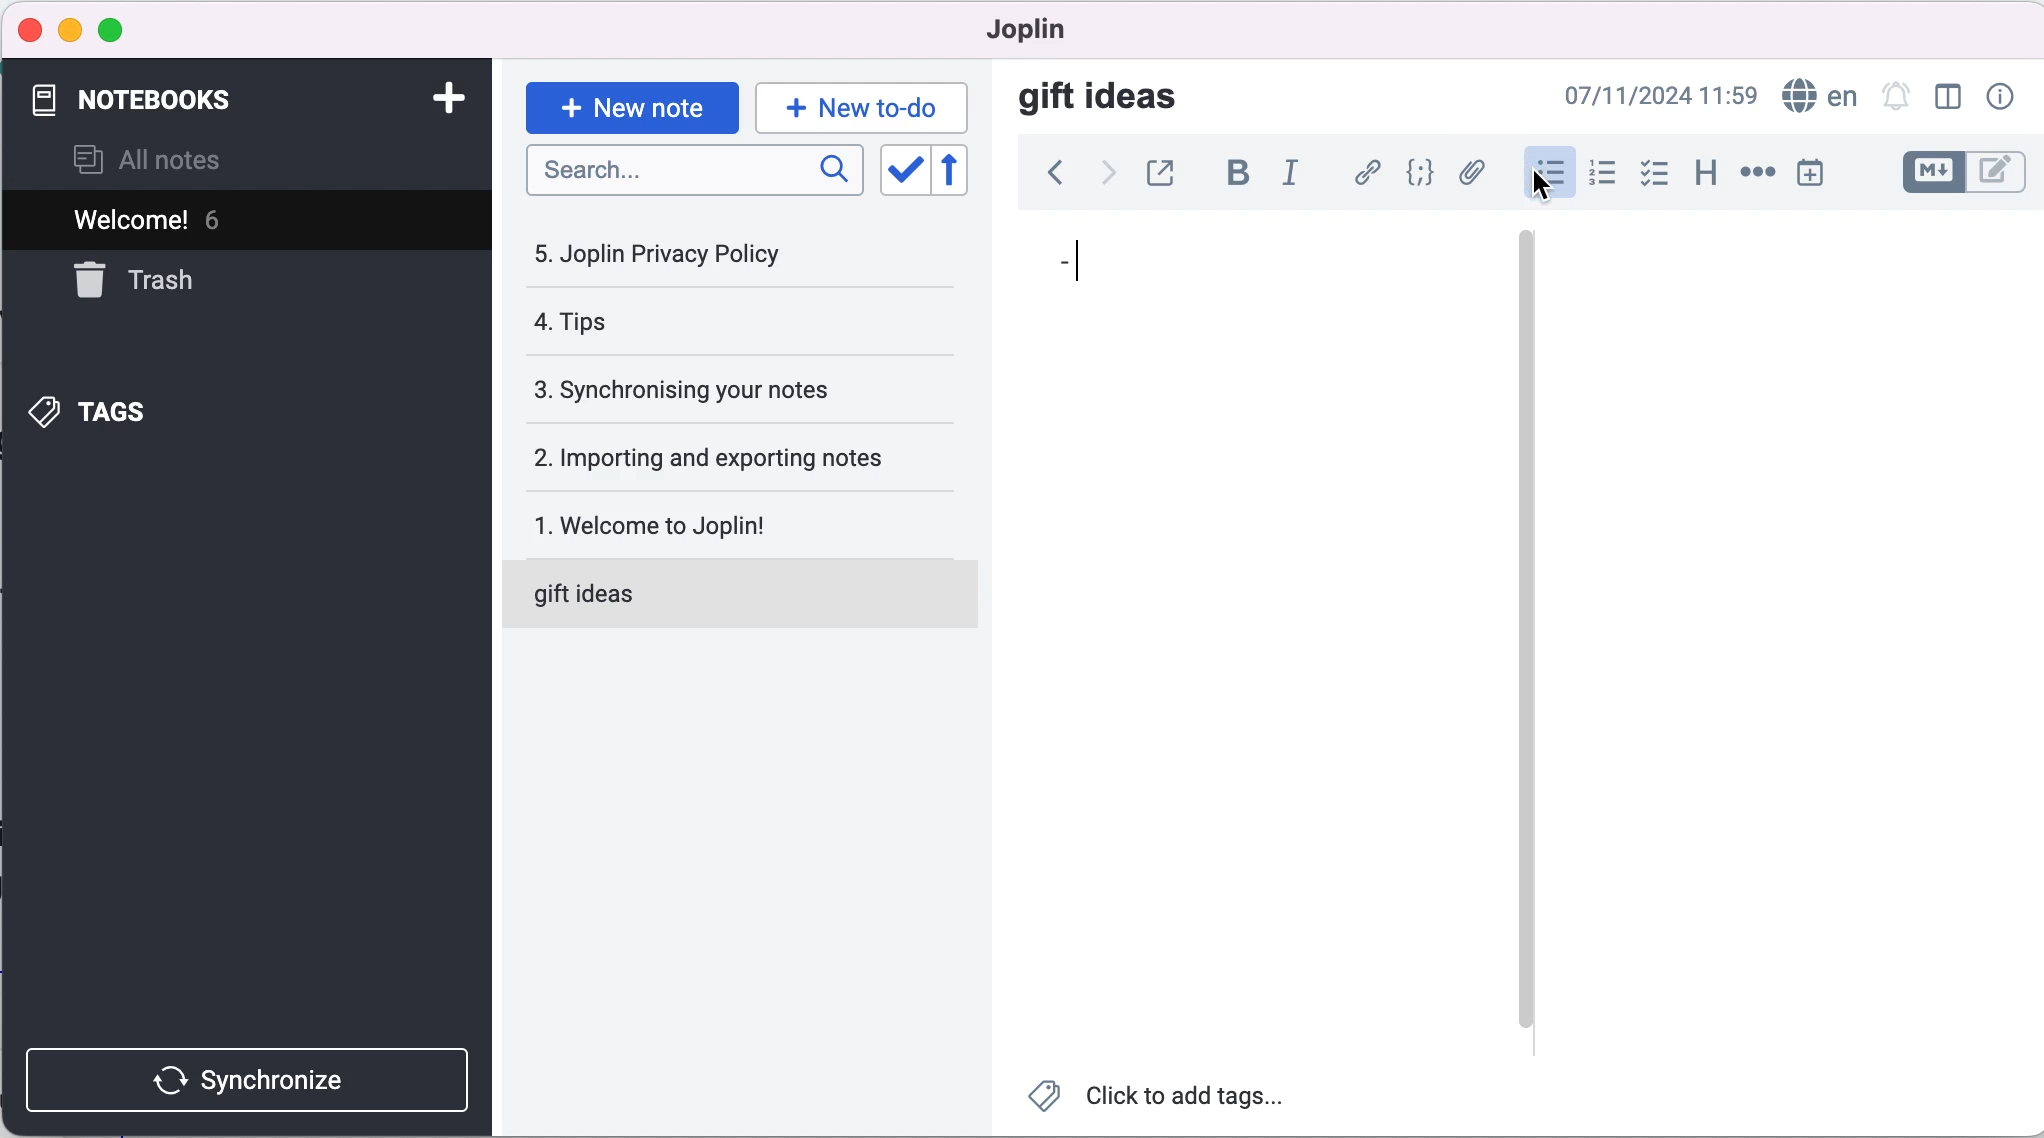  Describe the element at coordinates (121, 28) in the screenshot. I see `maximize` at that location.